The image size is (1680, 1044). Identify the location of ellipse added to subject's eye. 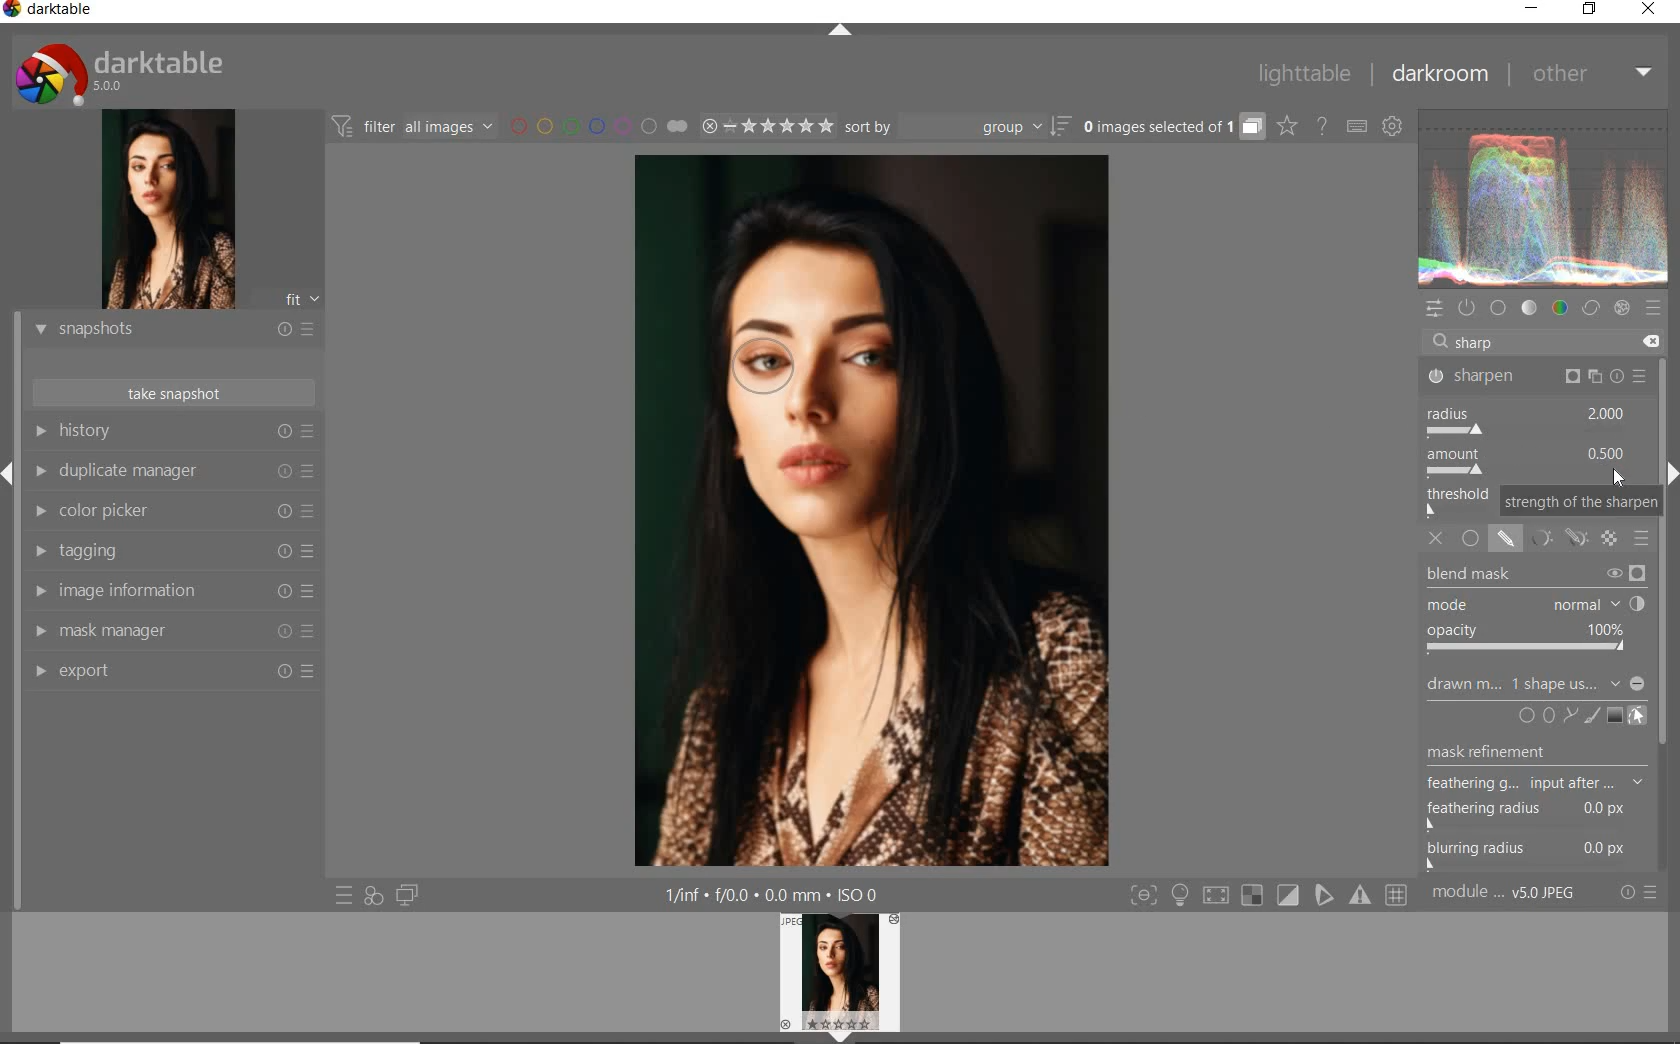
(769, 370).